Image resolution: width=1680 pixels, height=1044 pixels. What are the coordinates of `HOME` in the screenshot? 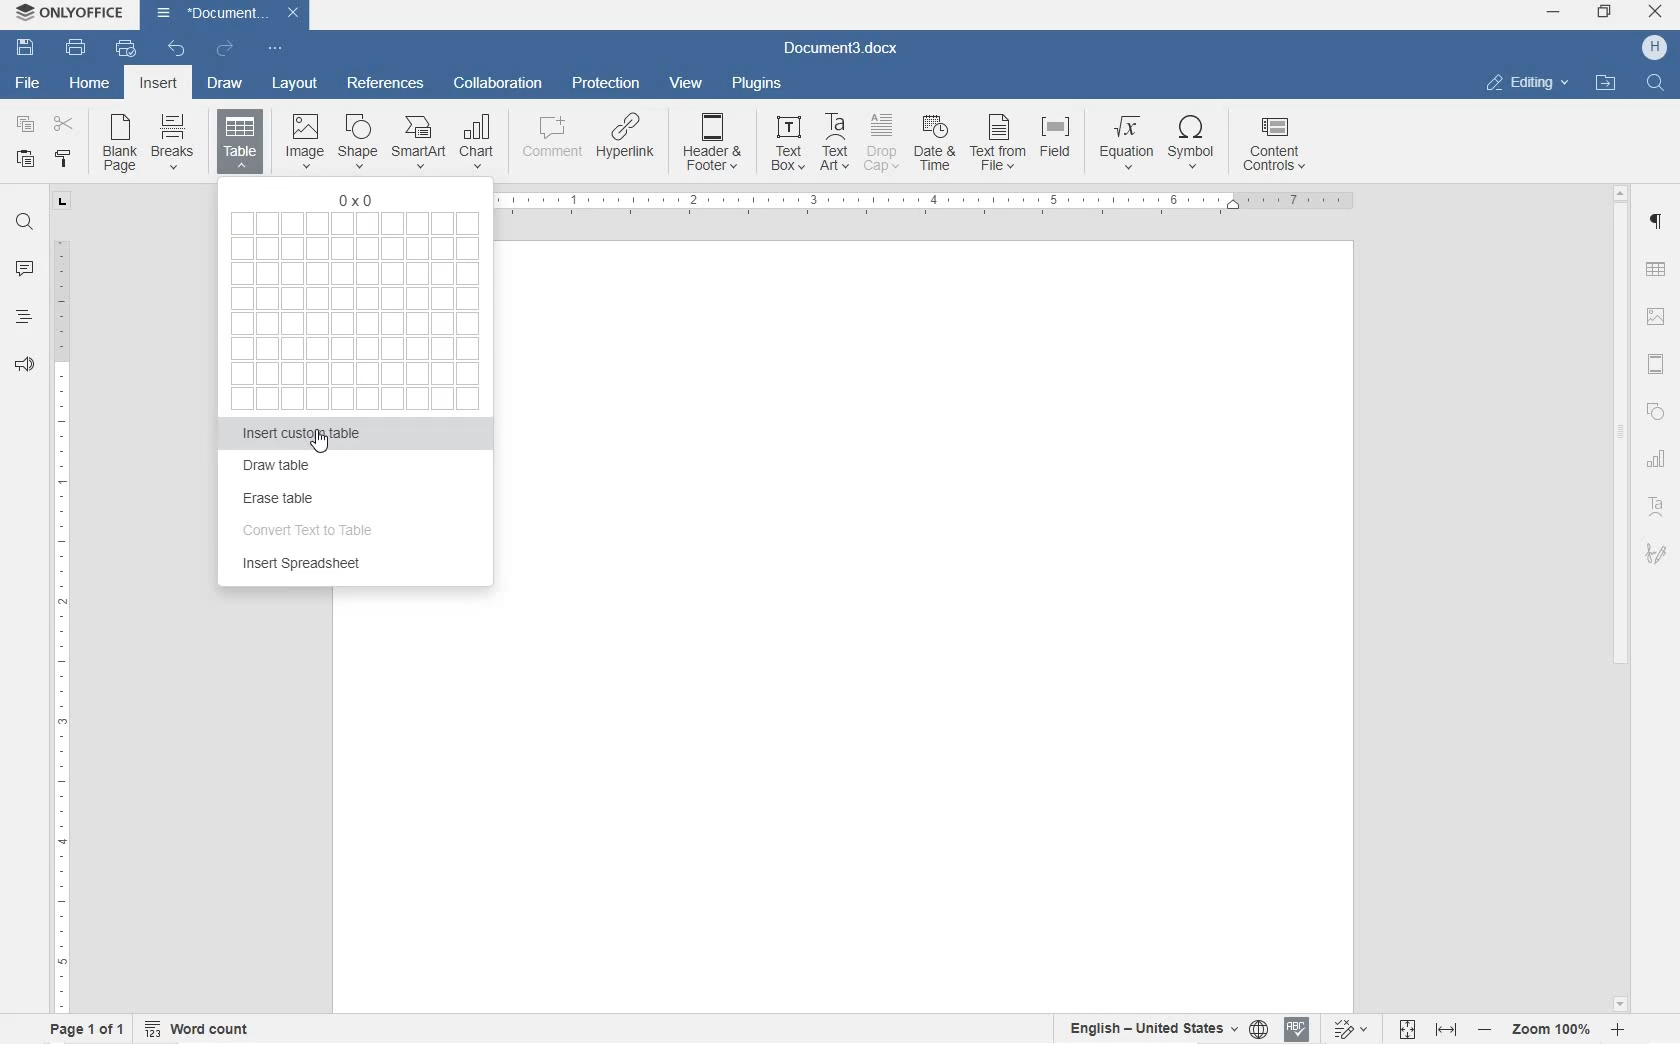 It's located at (91, 81).